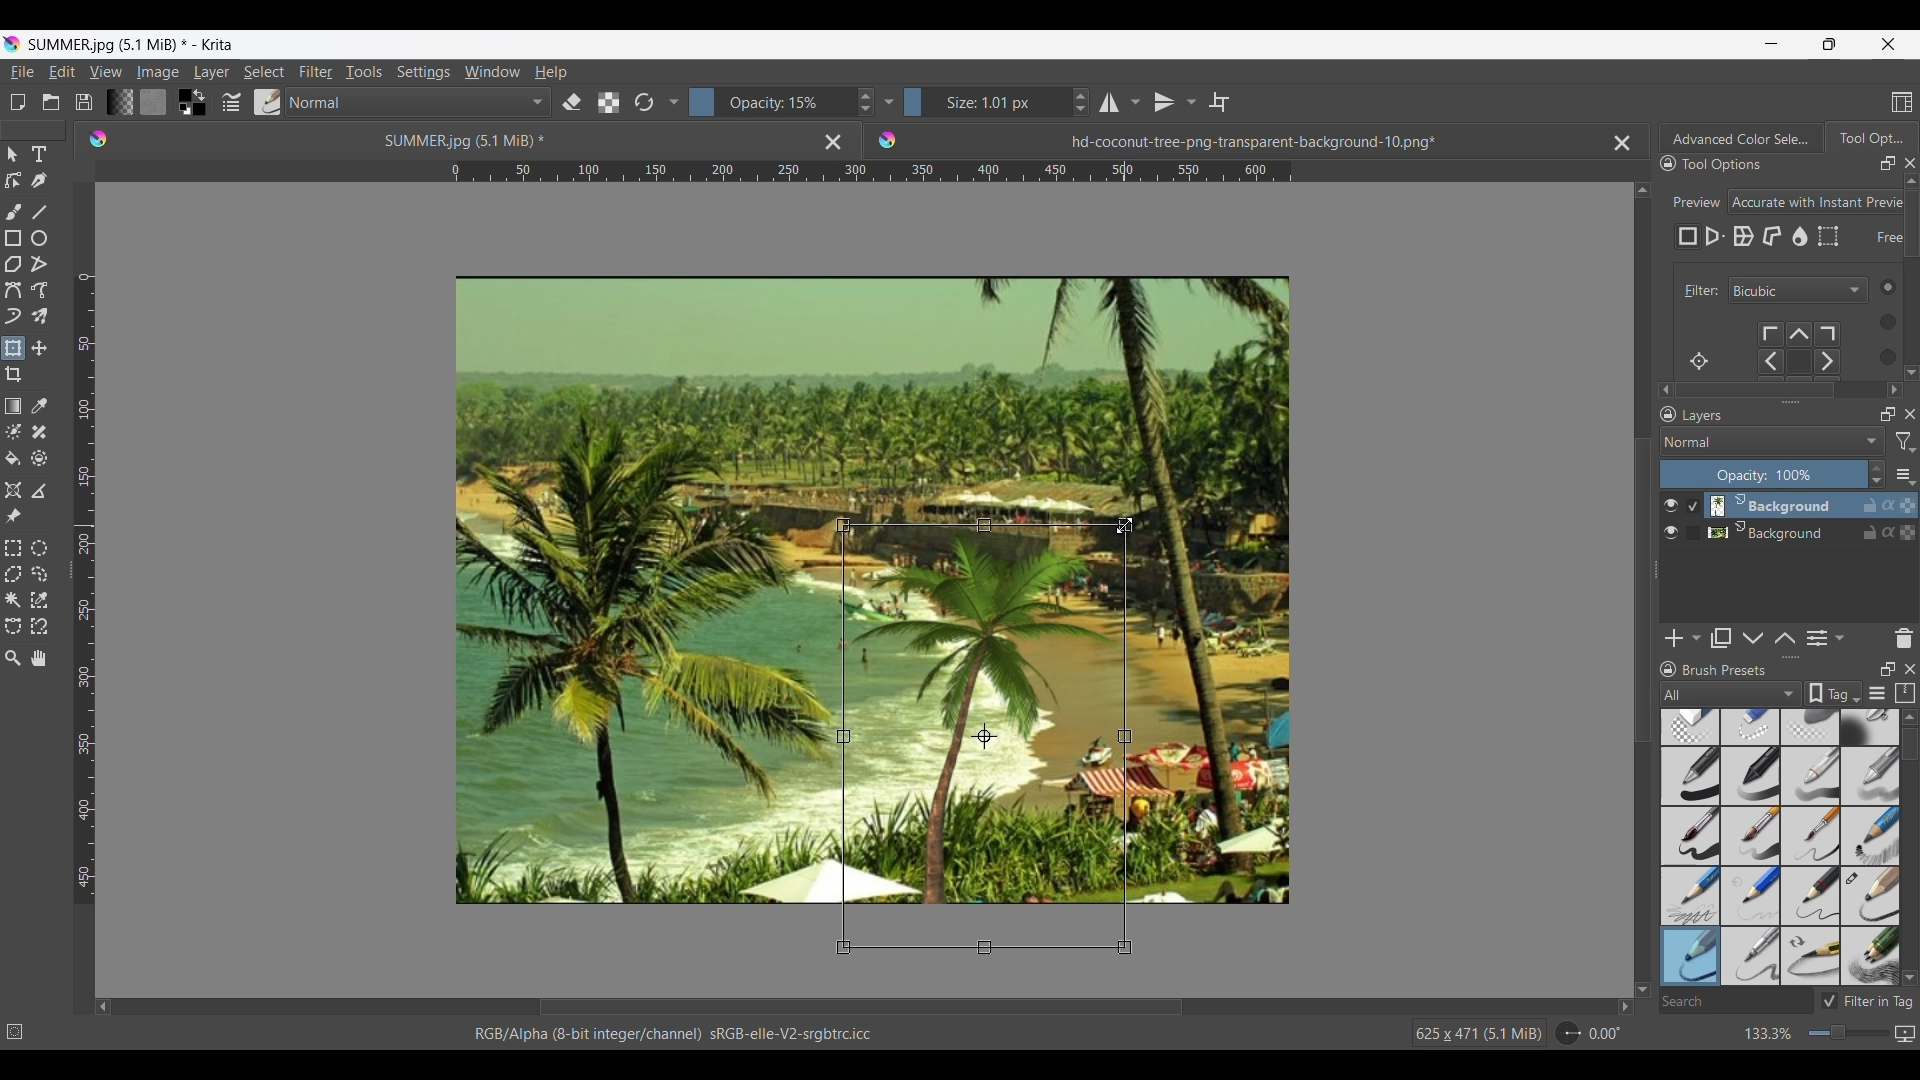  I want to click on Information about the selected image, so click(1478, 1033).